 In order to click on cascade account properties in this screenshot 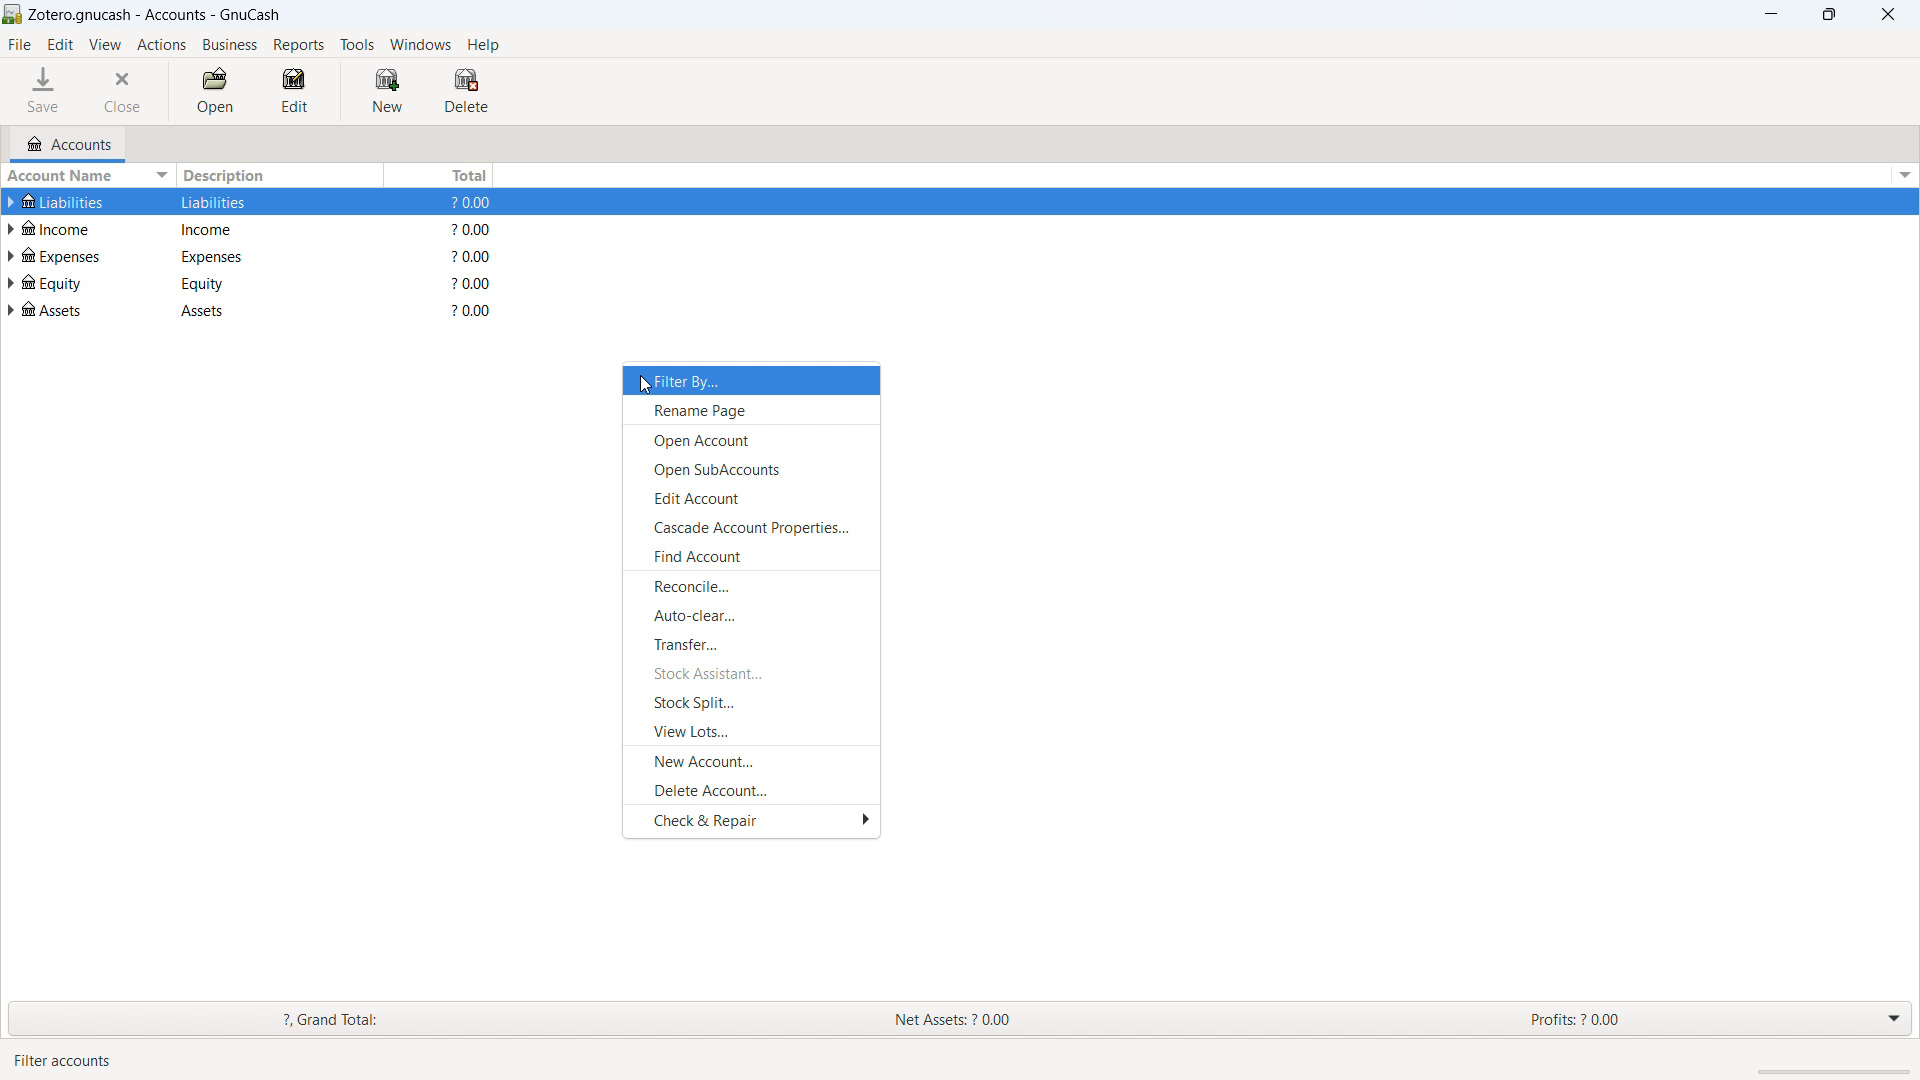, I will do `click(749, 527)`.